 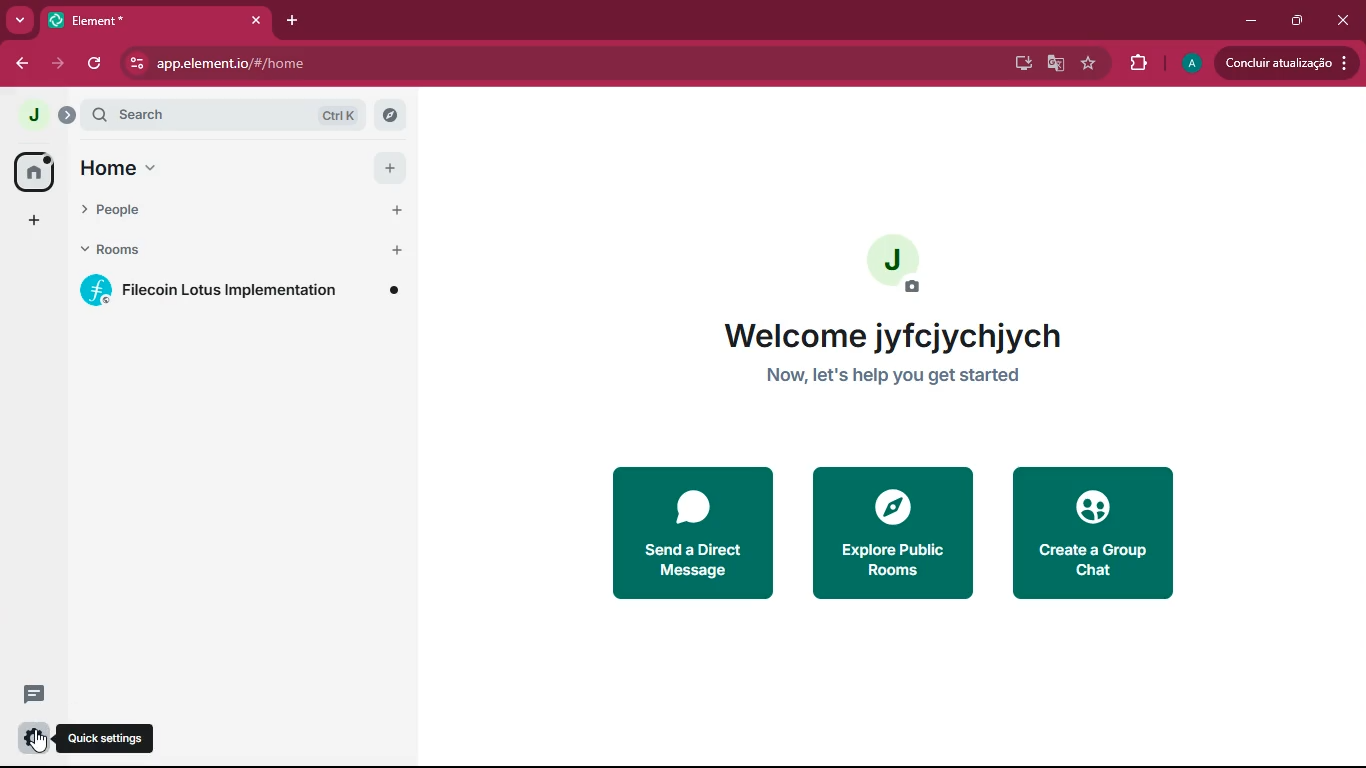 I want to click on search tabs, so click(x=21, y=22).